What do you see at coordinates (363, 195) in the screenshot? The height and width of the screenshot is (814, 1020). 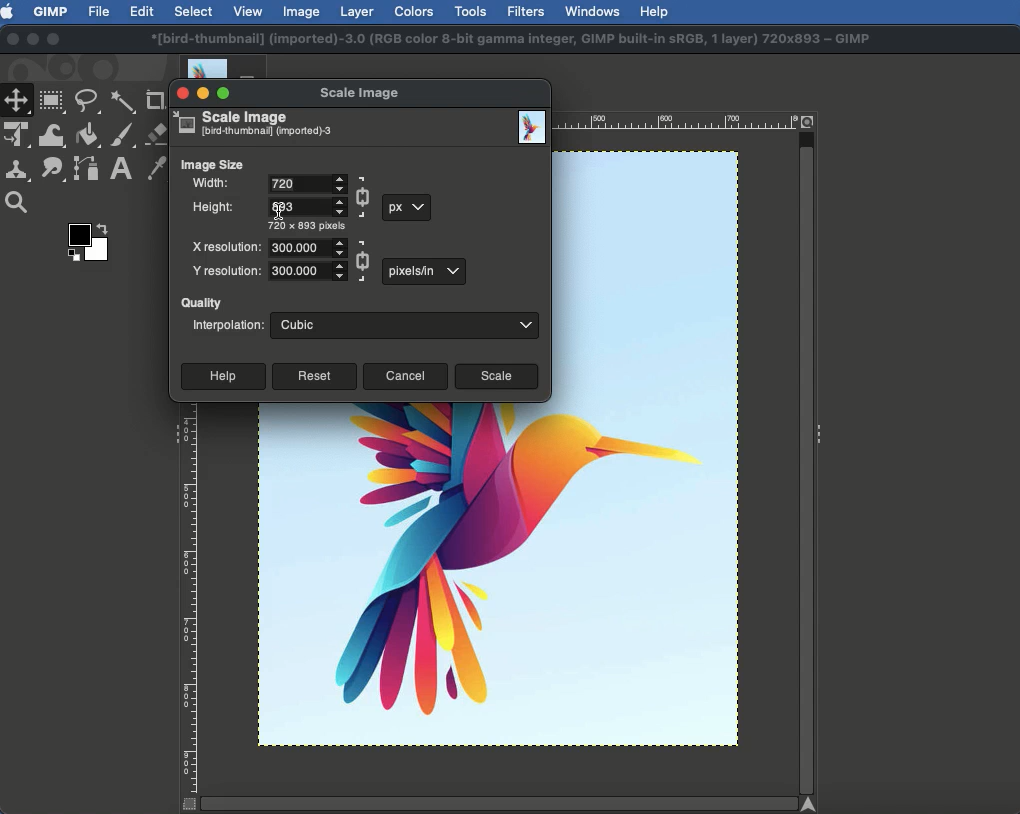 I see `Linked` at bounding box center [363, 195].